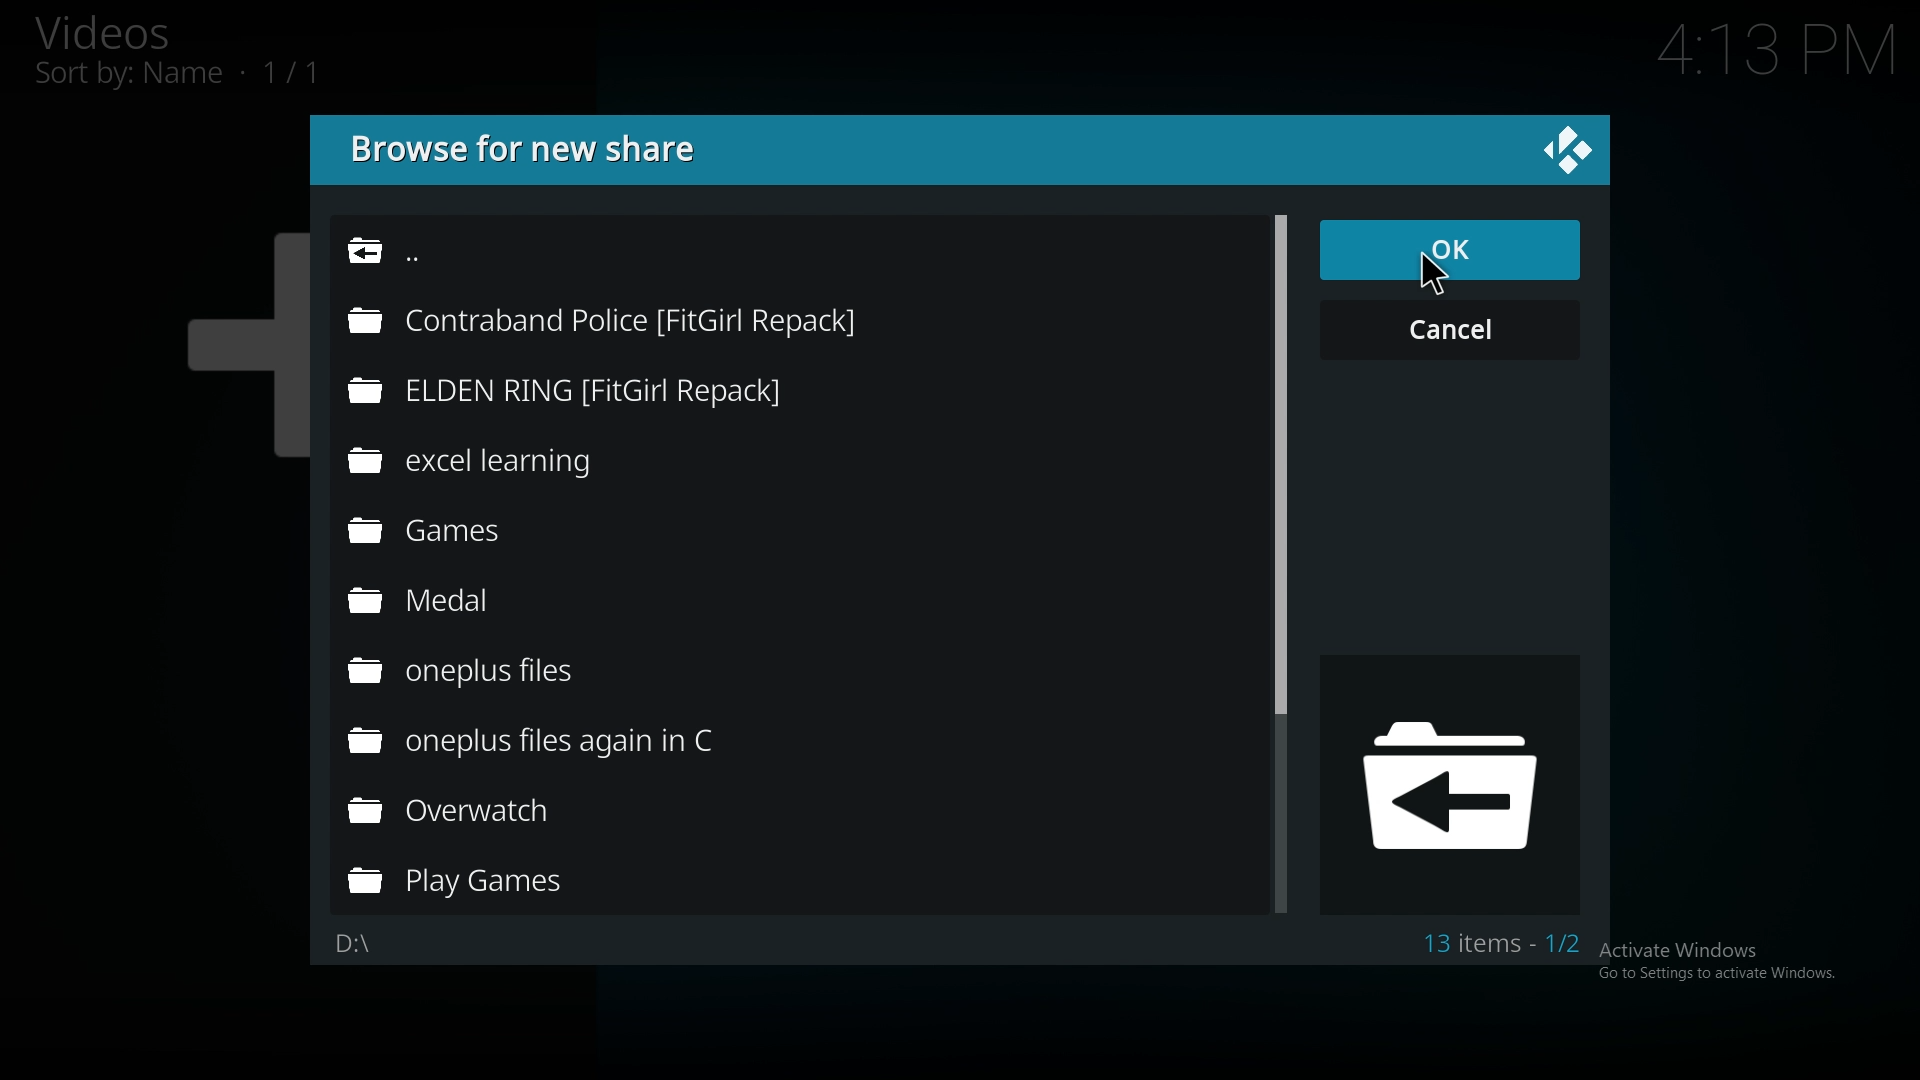  What do you see at coordinates (486, 604) in the screenshot?
I see `folder` at bounding box center [486, 604].